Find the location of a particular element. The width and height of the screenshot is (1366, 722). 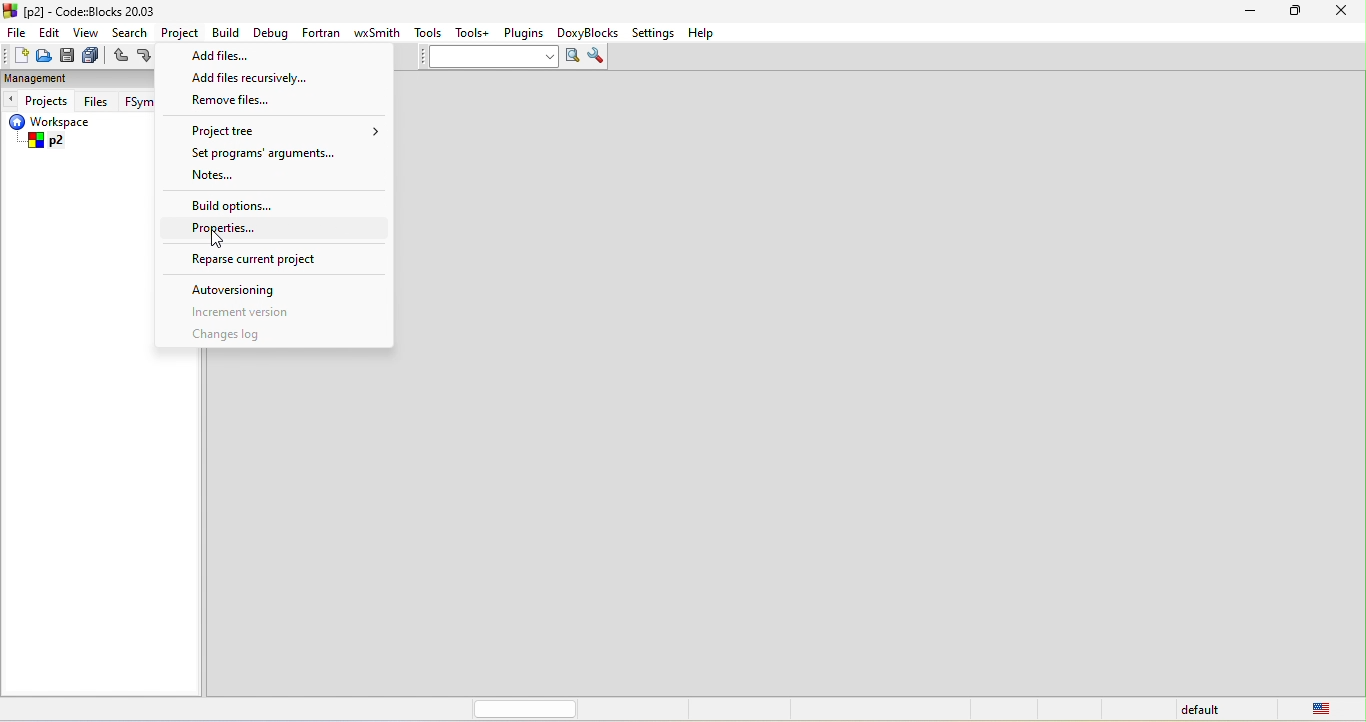

projects is located at coordinates (39, 101).